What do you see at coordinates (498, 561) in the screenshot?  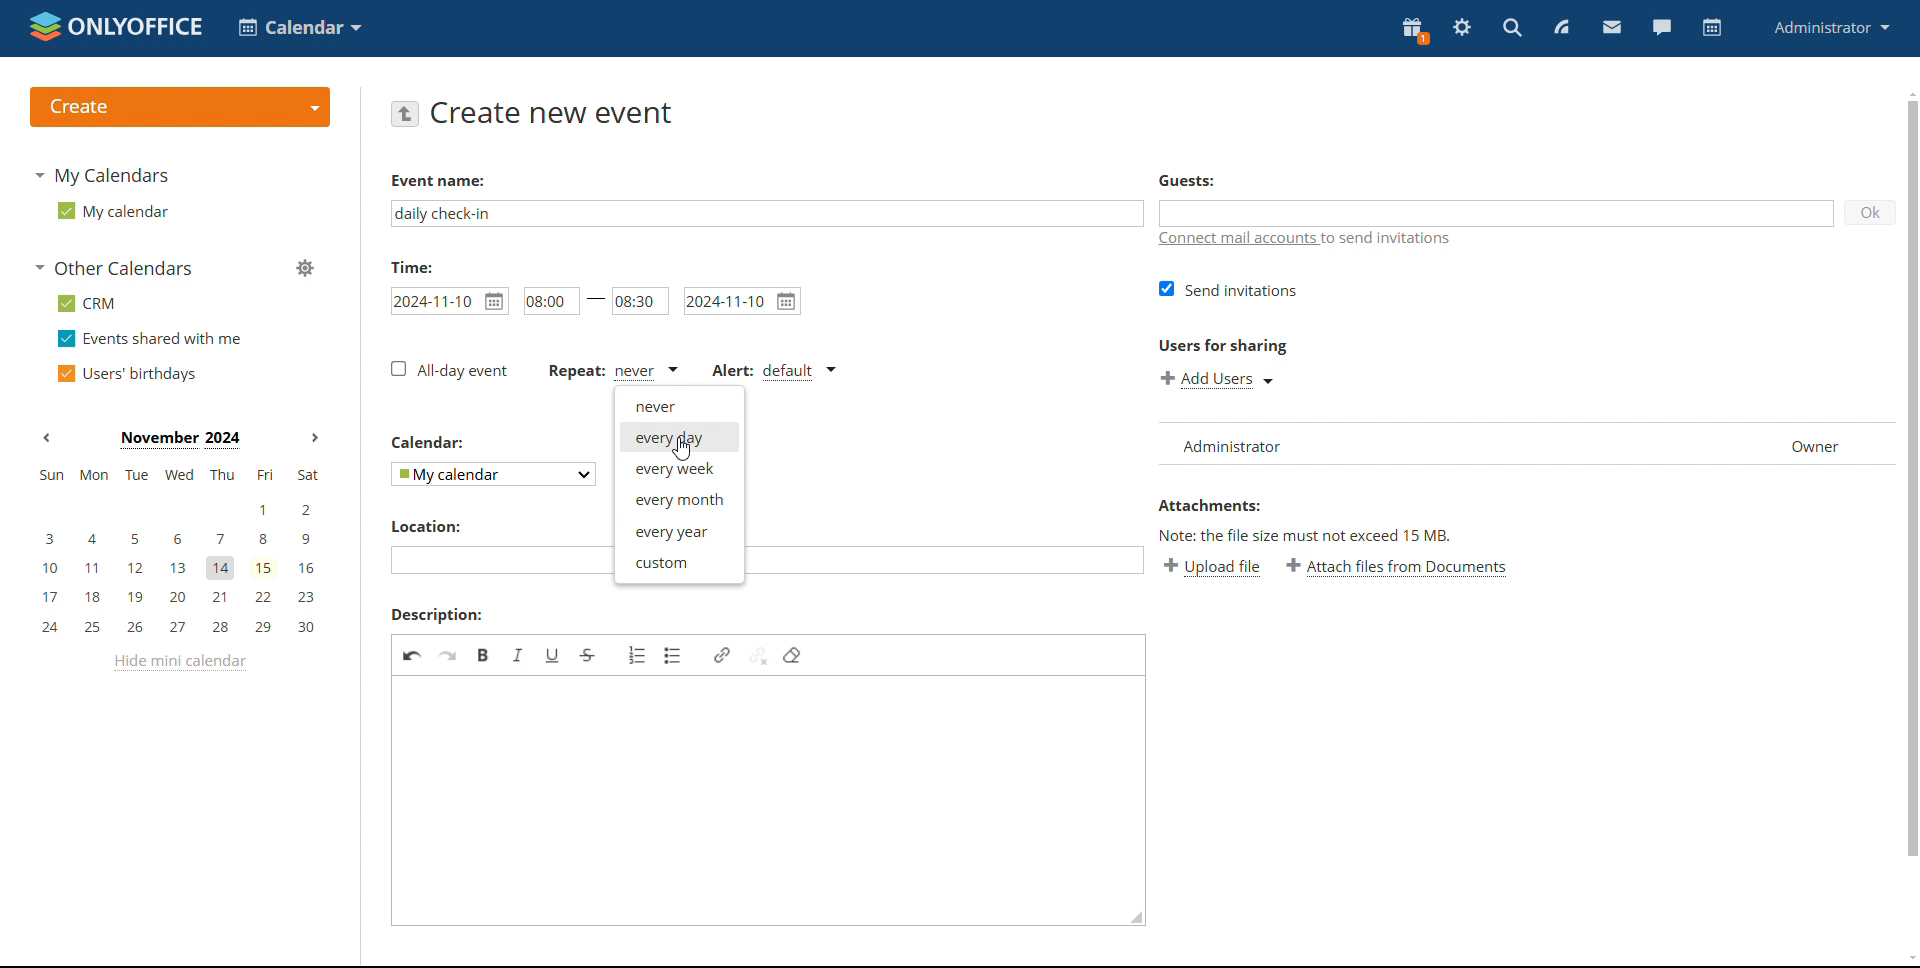 I see `add location` at bounding box center [498, 561].